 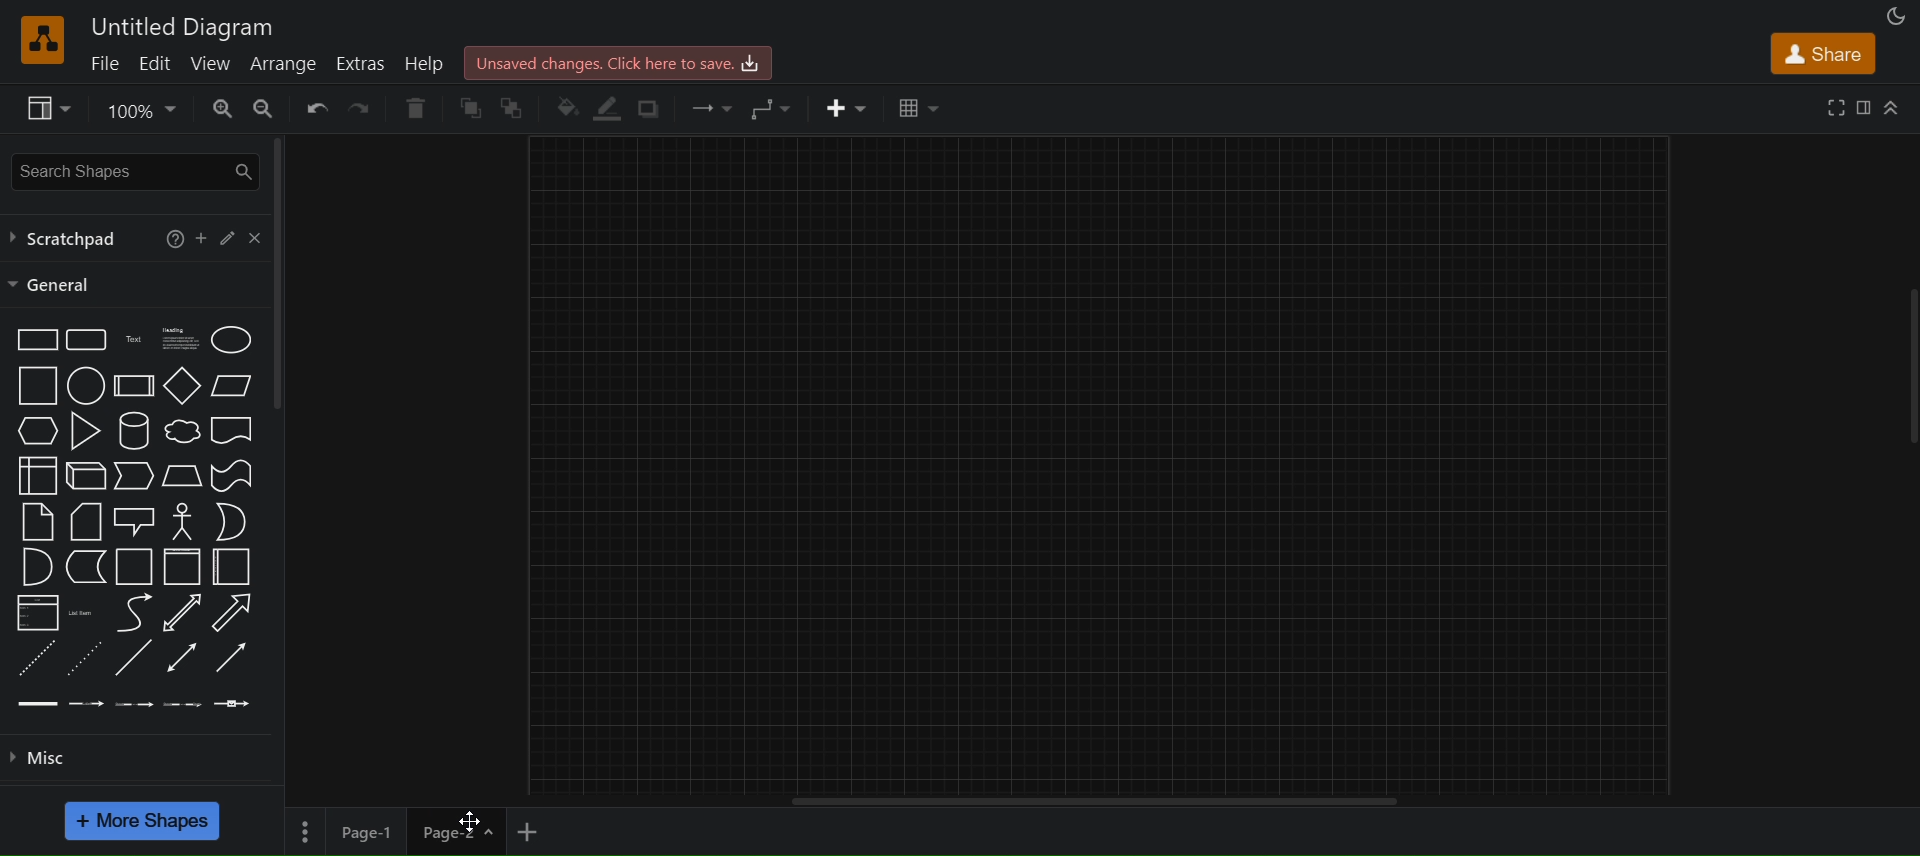 I want to click on callout, so click(x=134, y=520).